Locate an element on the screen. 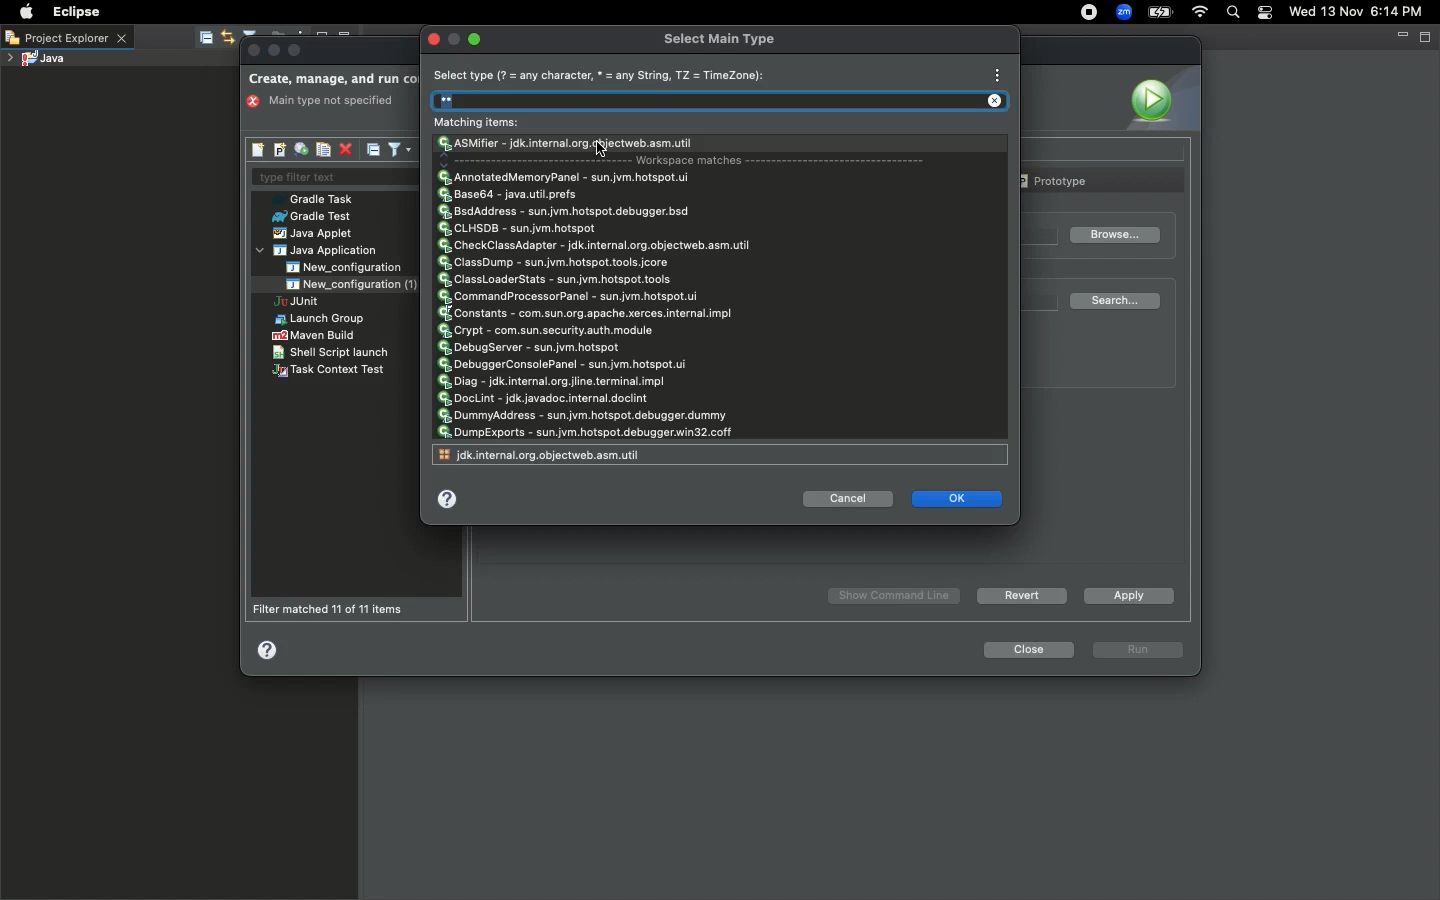 The width and height of the screenshot is (1440, 900). Java project is located at coordinates (35, 60).